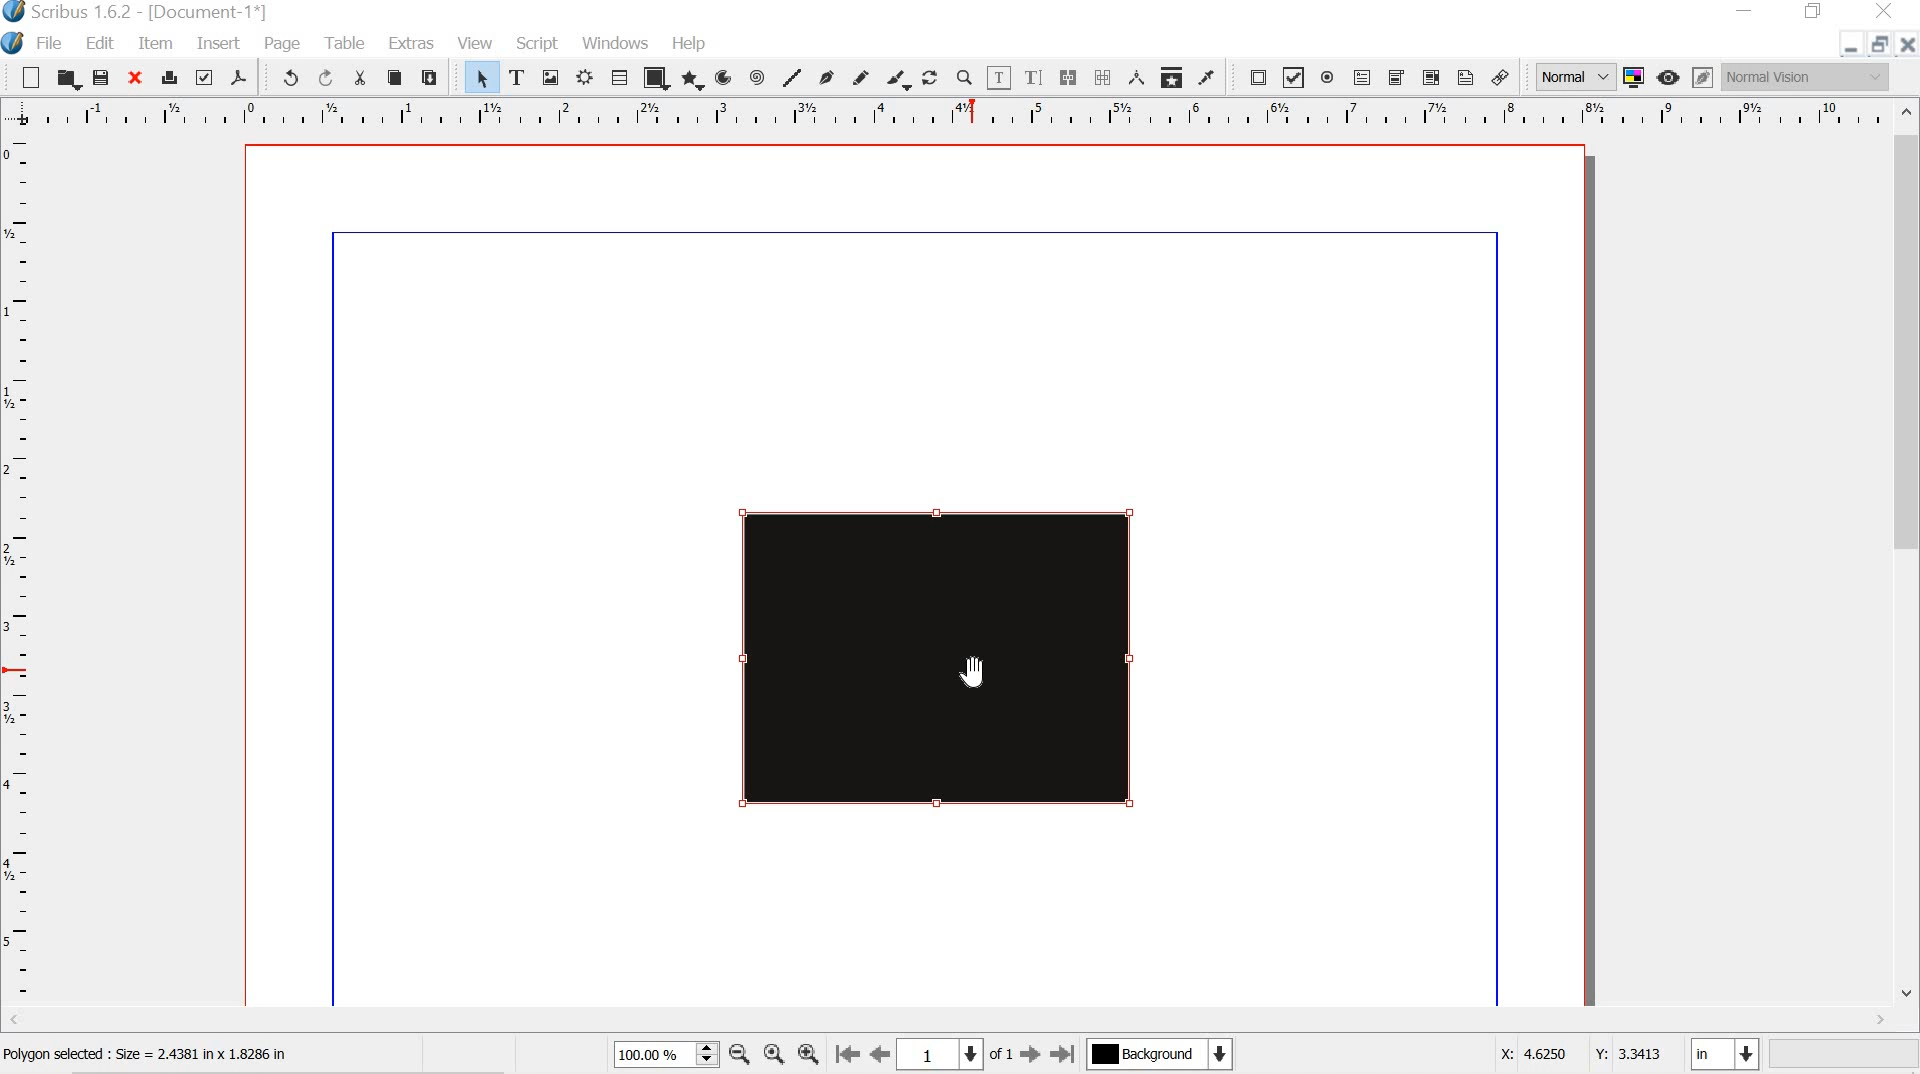 Image resolution: width=1920 pixels, height=1074 pixels. I want to click on close doc, so click(1908, 43).